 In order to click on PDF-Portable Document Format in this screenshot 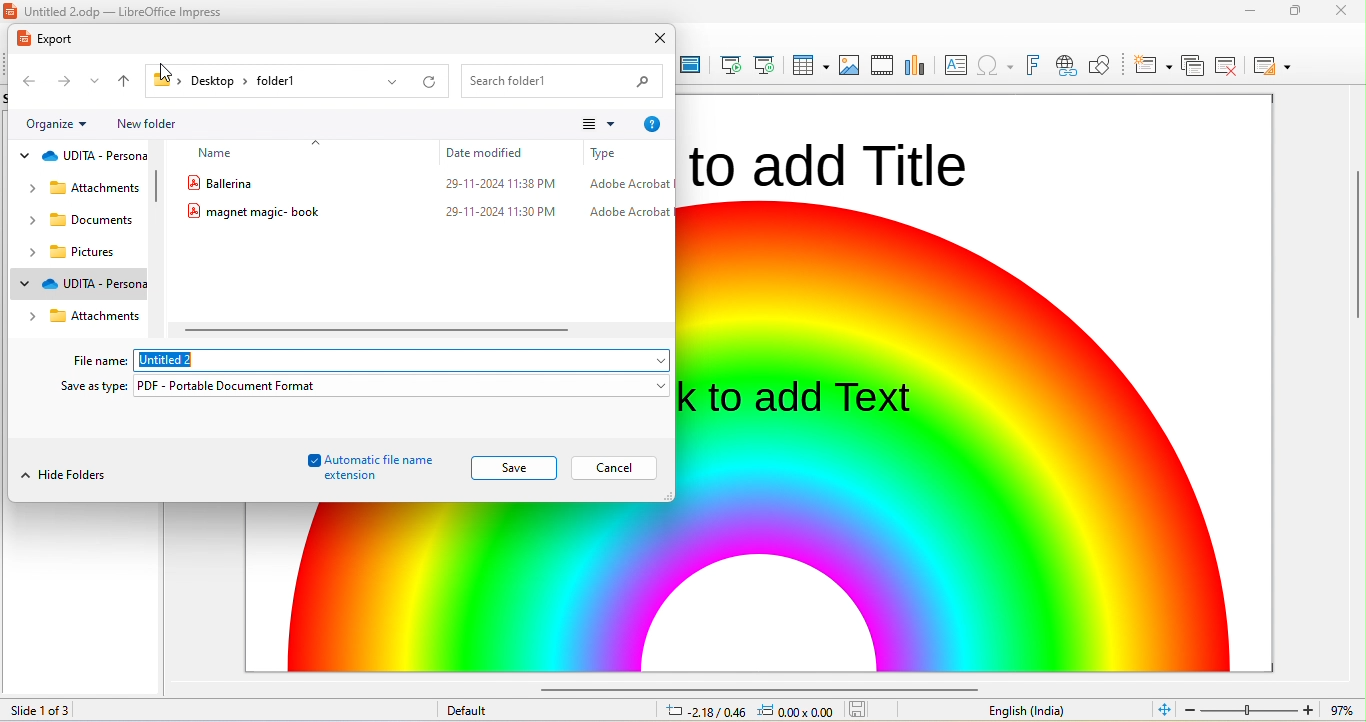, I will do `click(251, 385)`.